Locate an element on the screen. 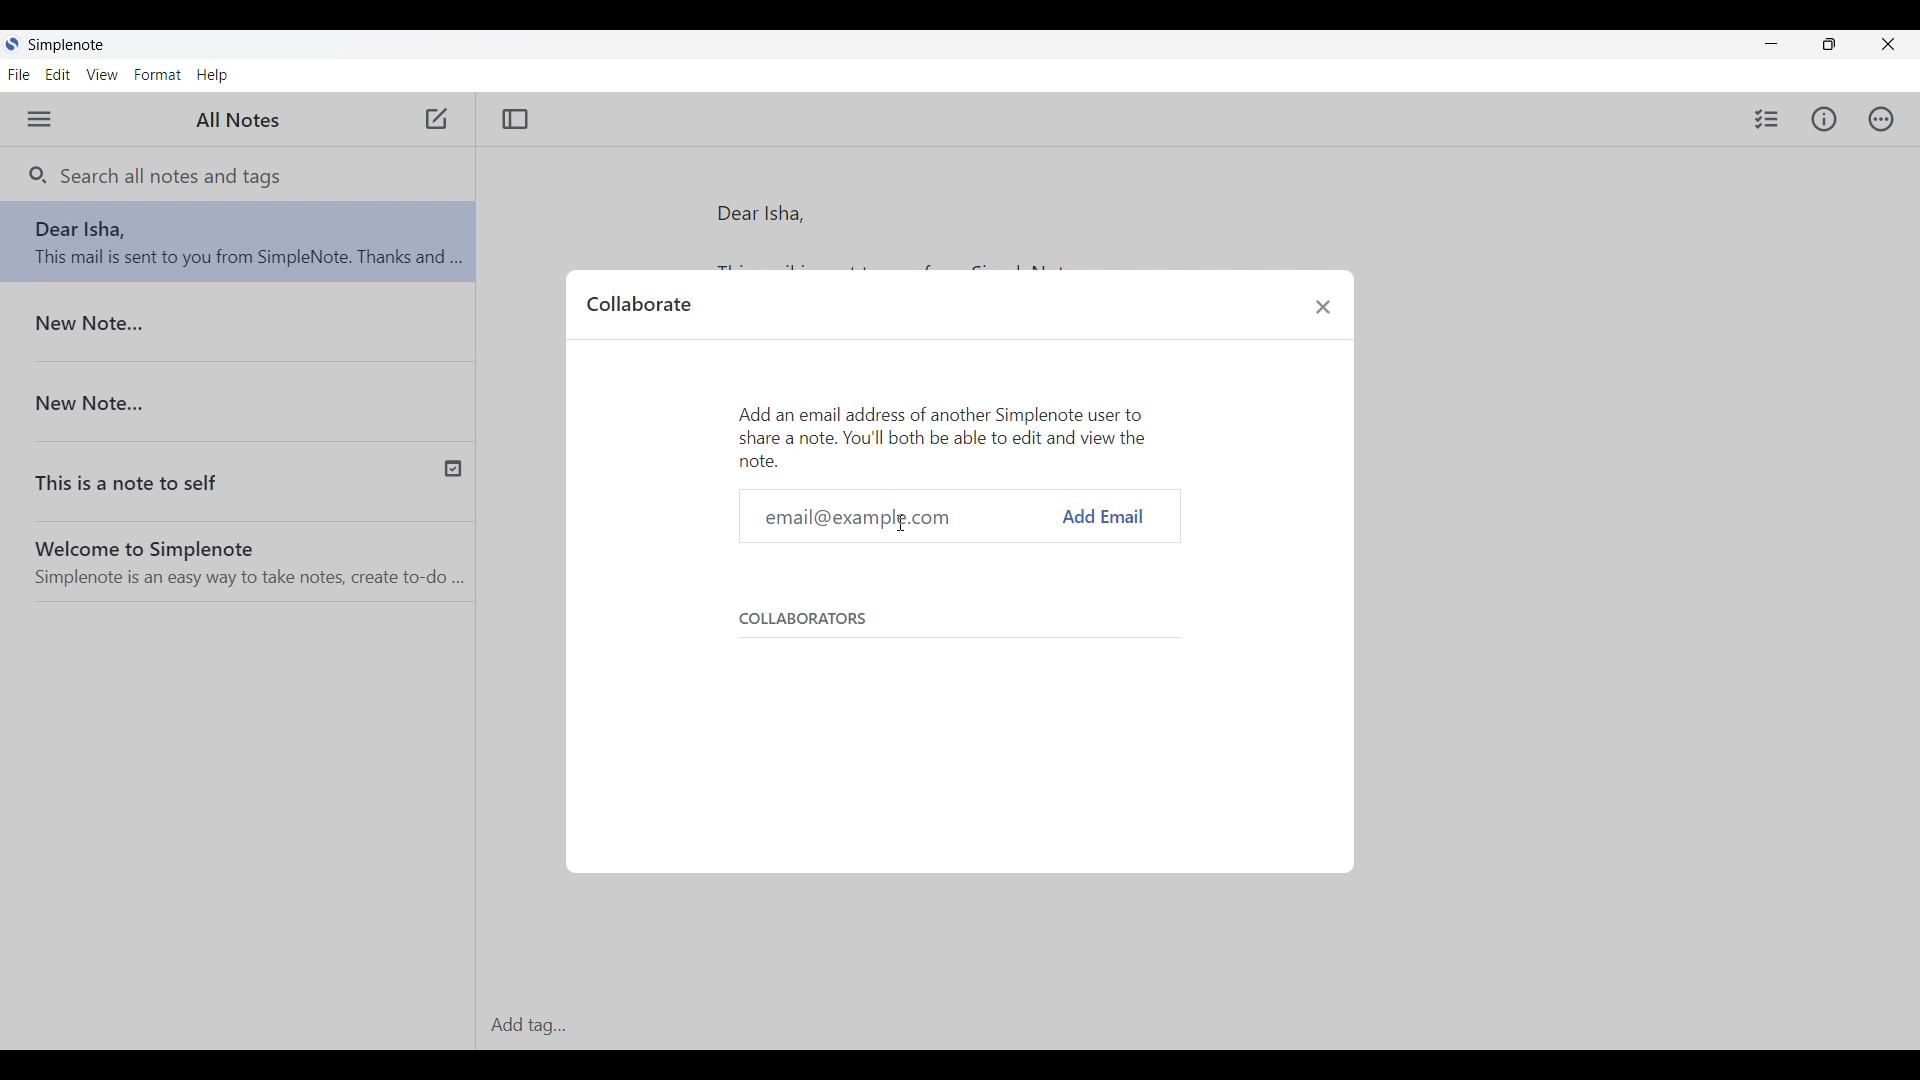 This screenshot has width=1920, height=1080. Format is located at coordinates (158, 75).